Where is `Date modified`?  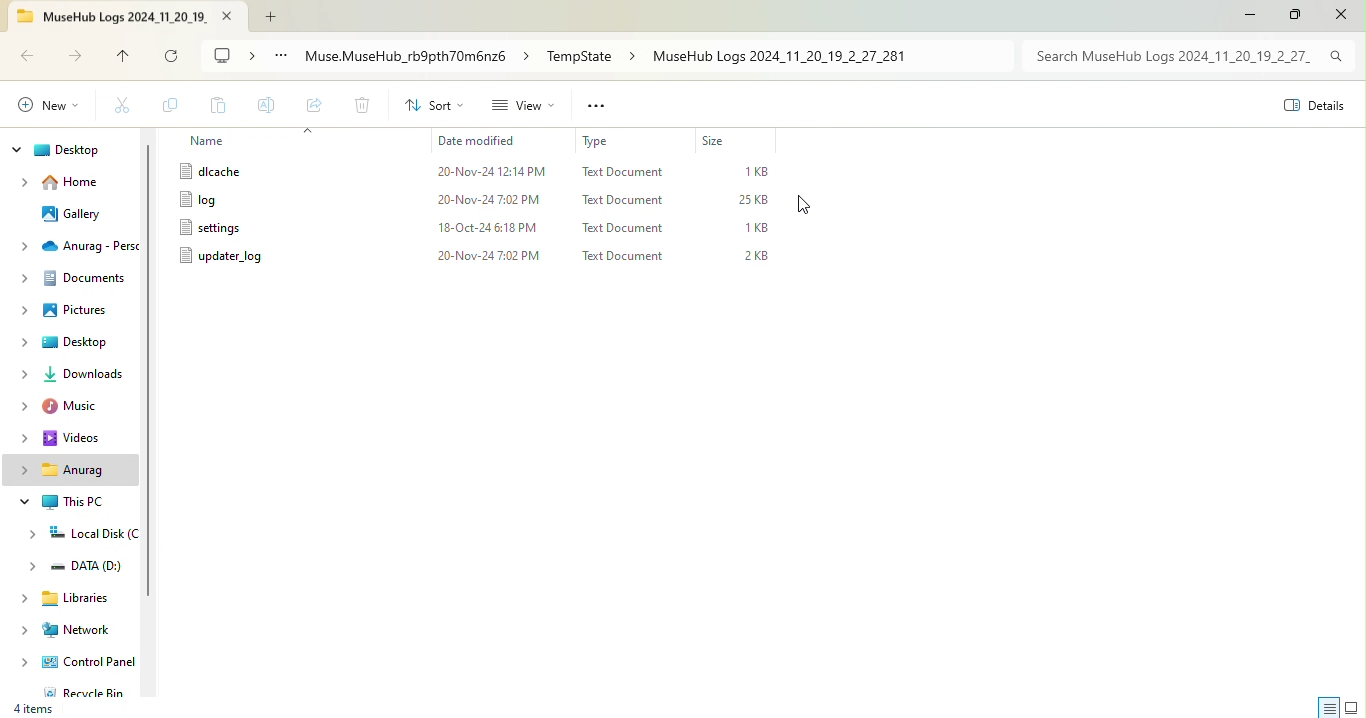 Date modified is located at coordinates (486, 141).